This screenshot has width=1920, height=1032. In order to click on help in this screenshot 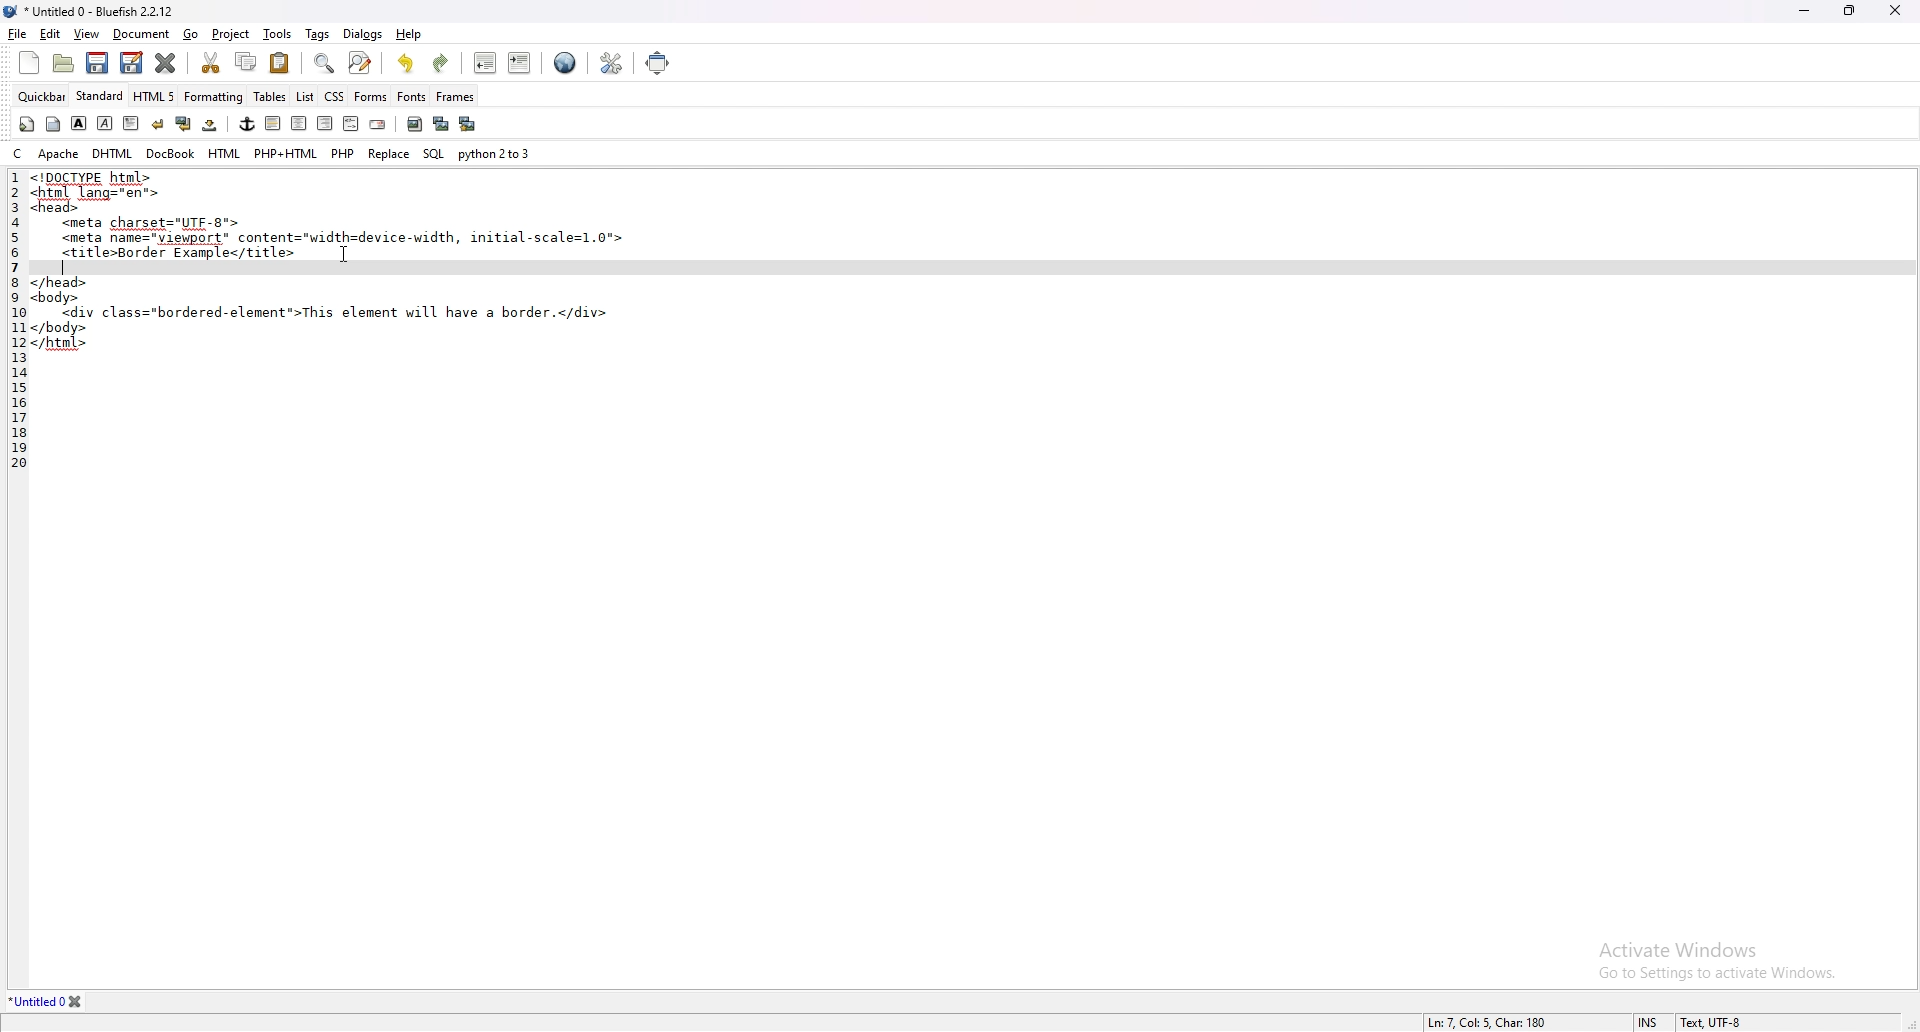, I will do `click(410, 33)`.